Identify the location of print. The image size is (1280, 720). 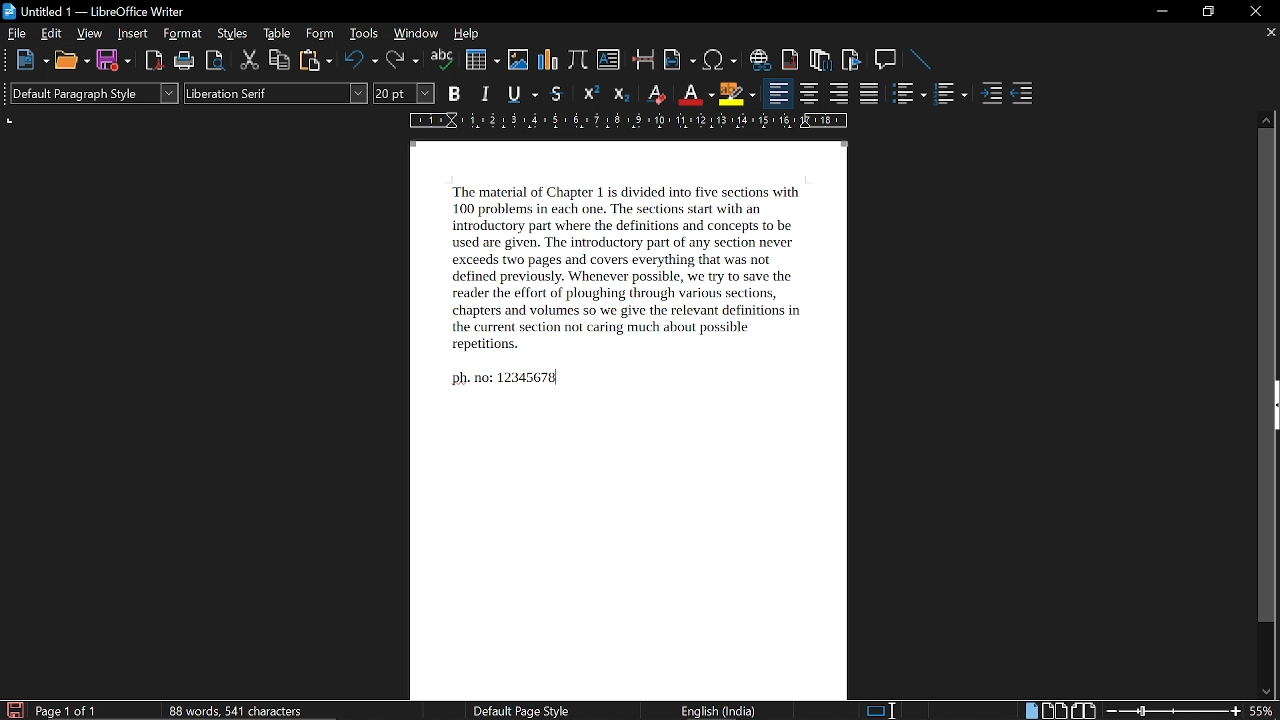
(182, 61).